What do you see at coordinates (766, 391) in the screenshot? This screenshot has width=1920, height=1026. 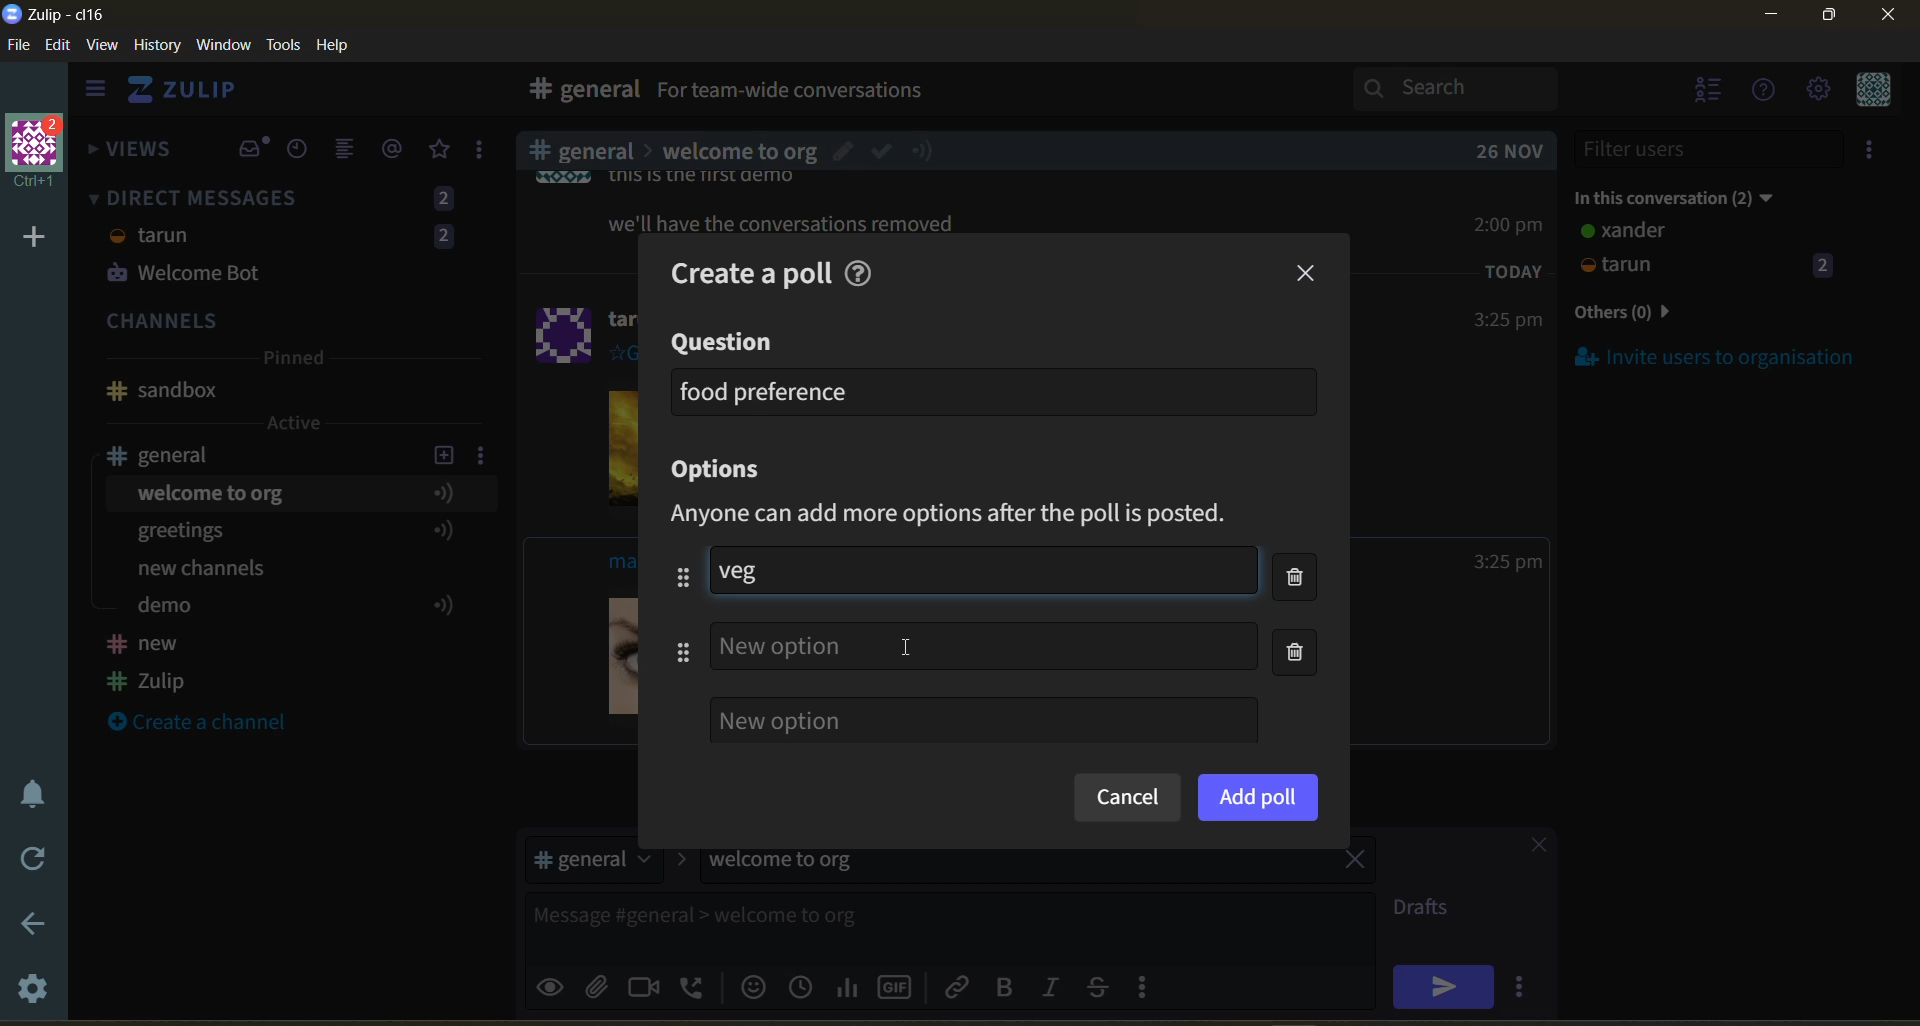 I see `food preference` at bounding box center [766, 391].